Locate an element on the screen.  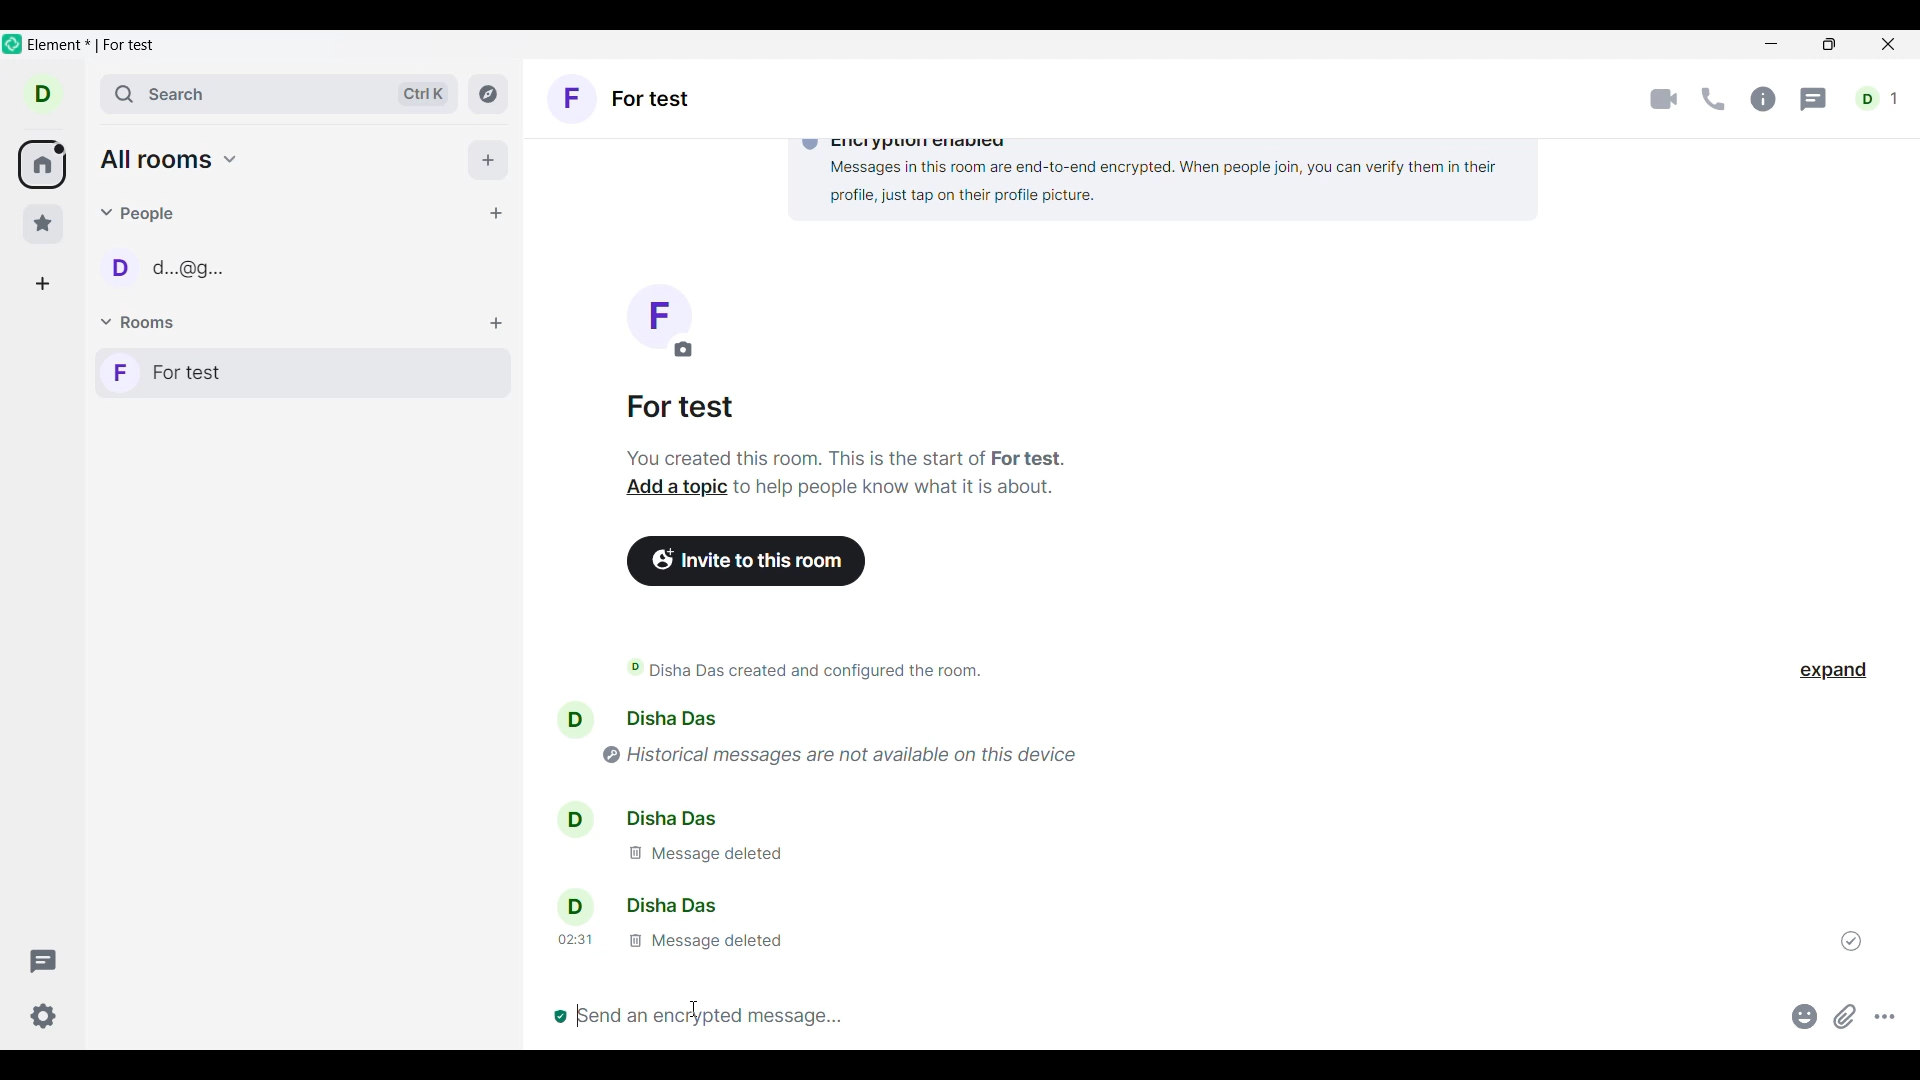
For test   You created this room. This is the start of a room of for test is located at coordinates (846, 433).